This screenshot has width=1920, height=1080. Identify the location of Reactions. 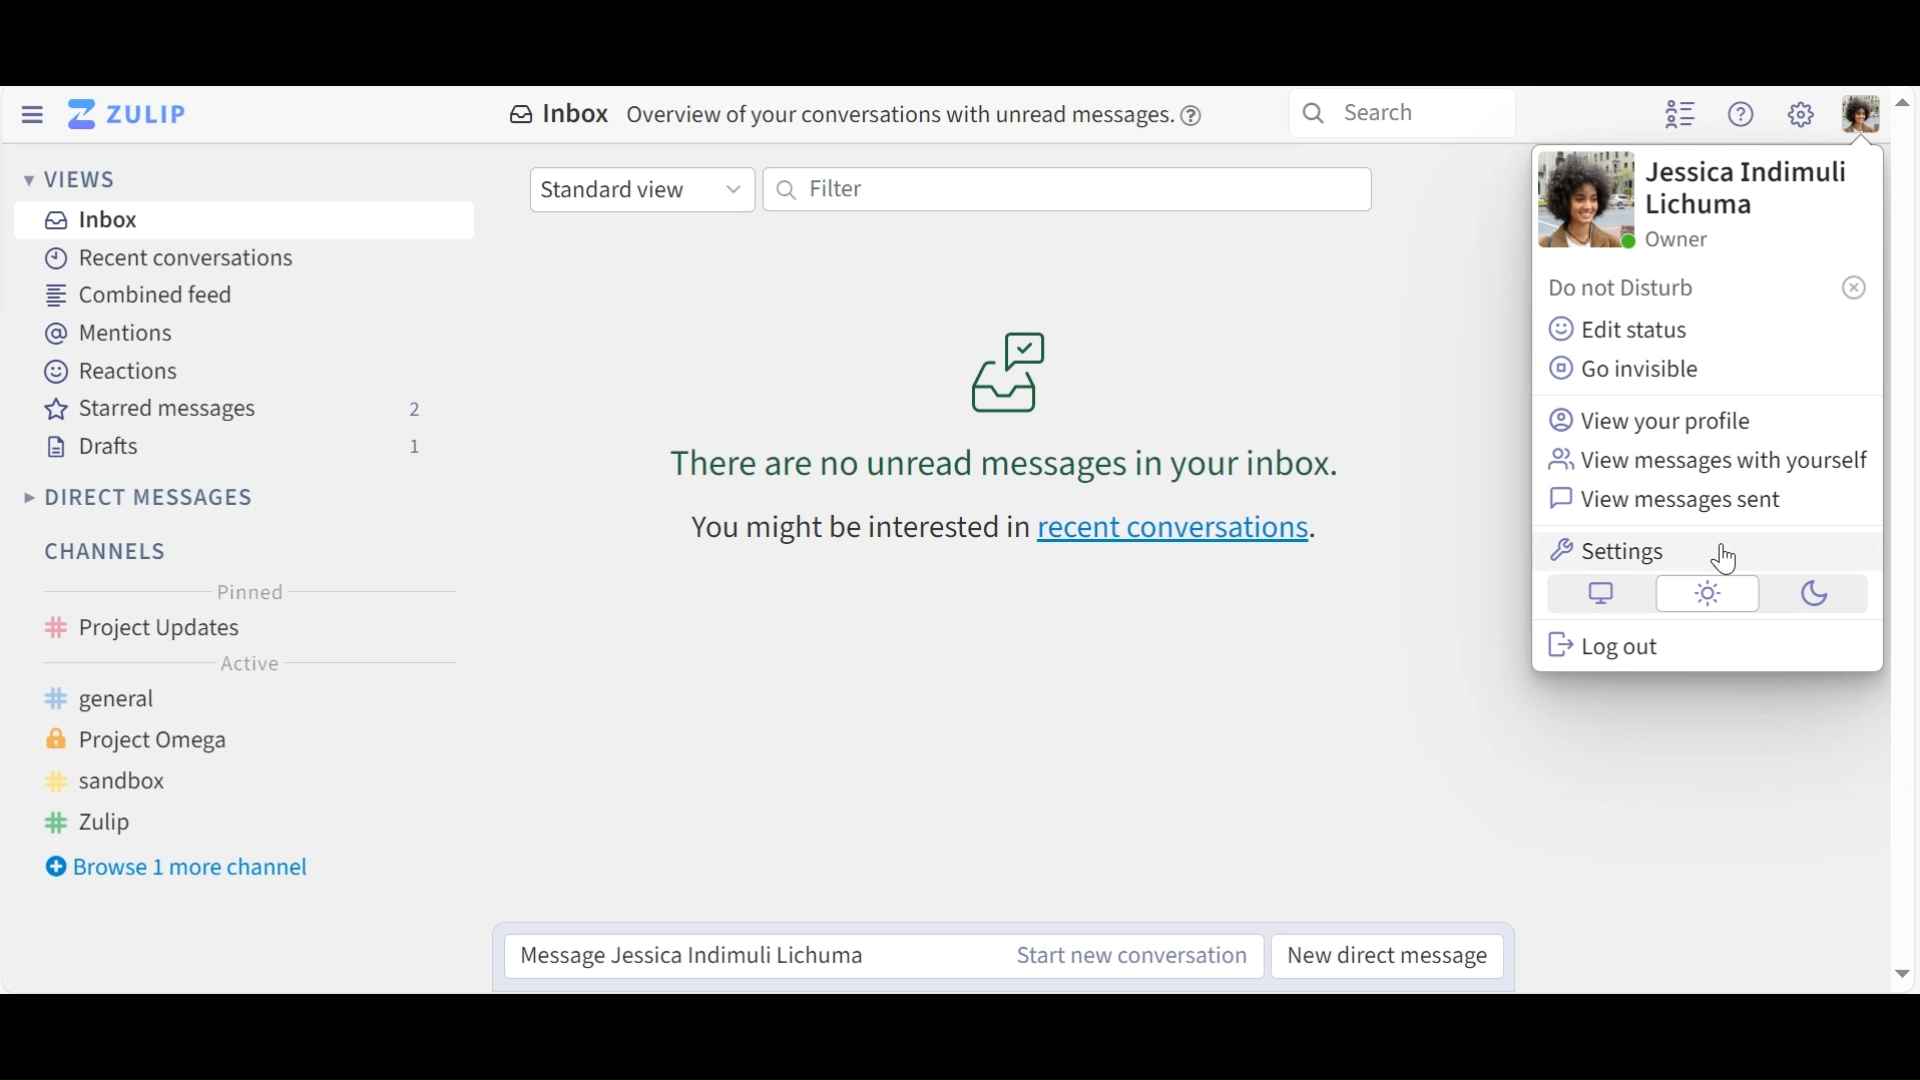
(113, 371).